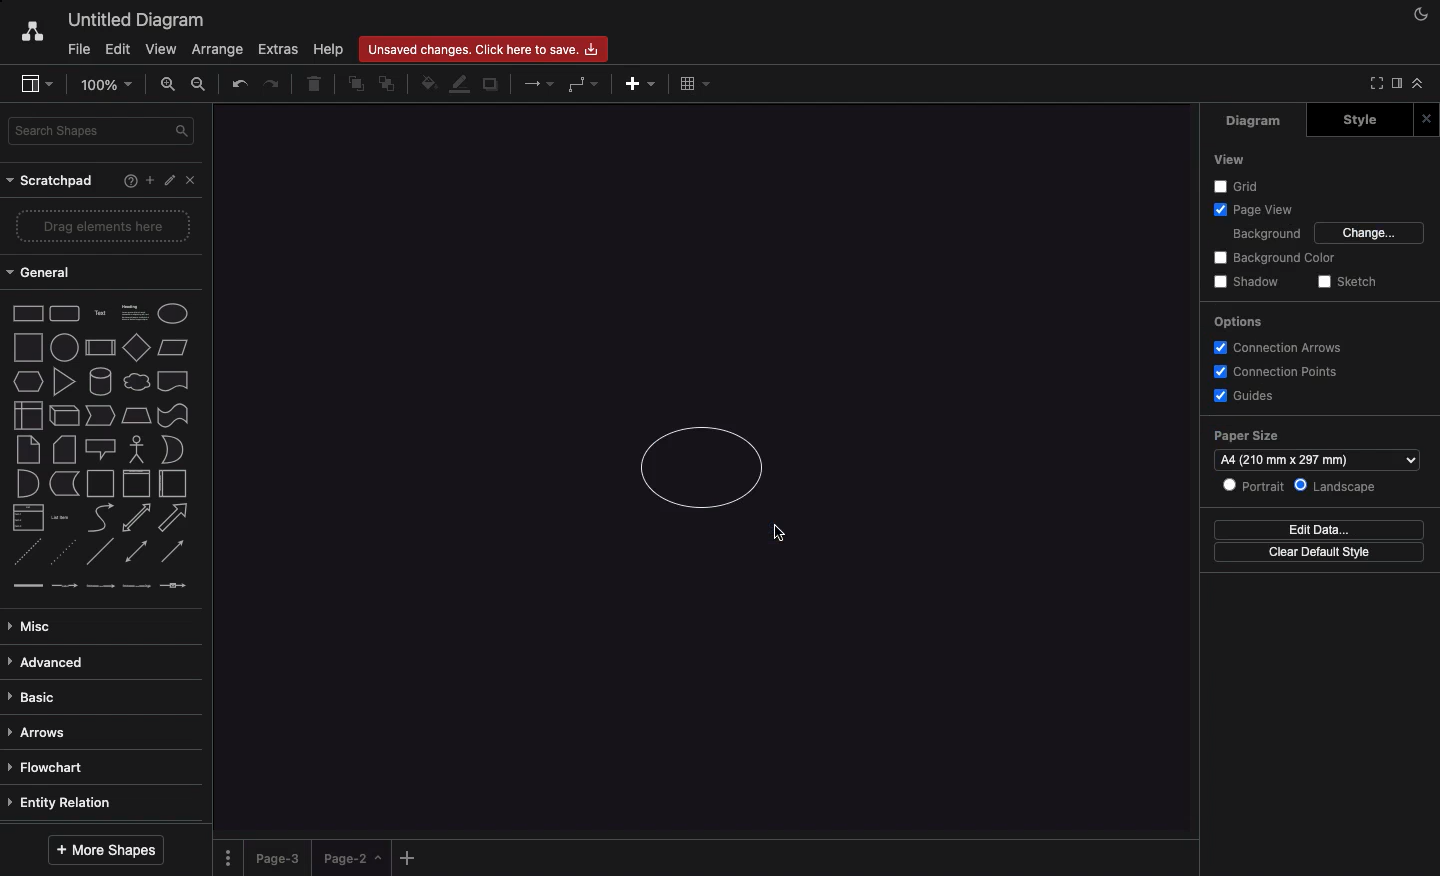 This screenshot has width=1440, height=876. Describe the element at coordinates (1267, 233) in the screenshot. I see `Background` at that location.